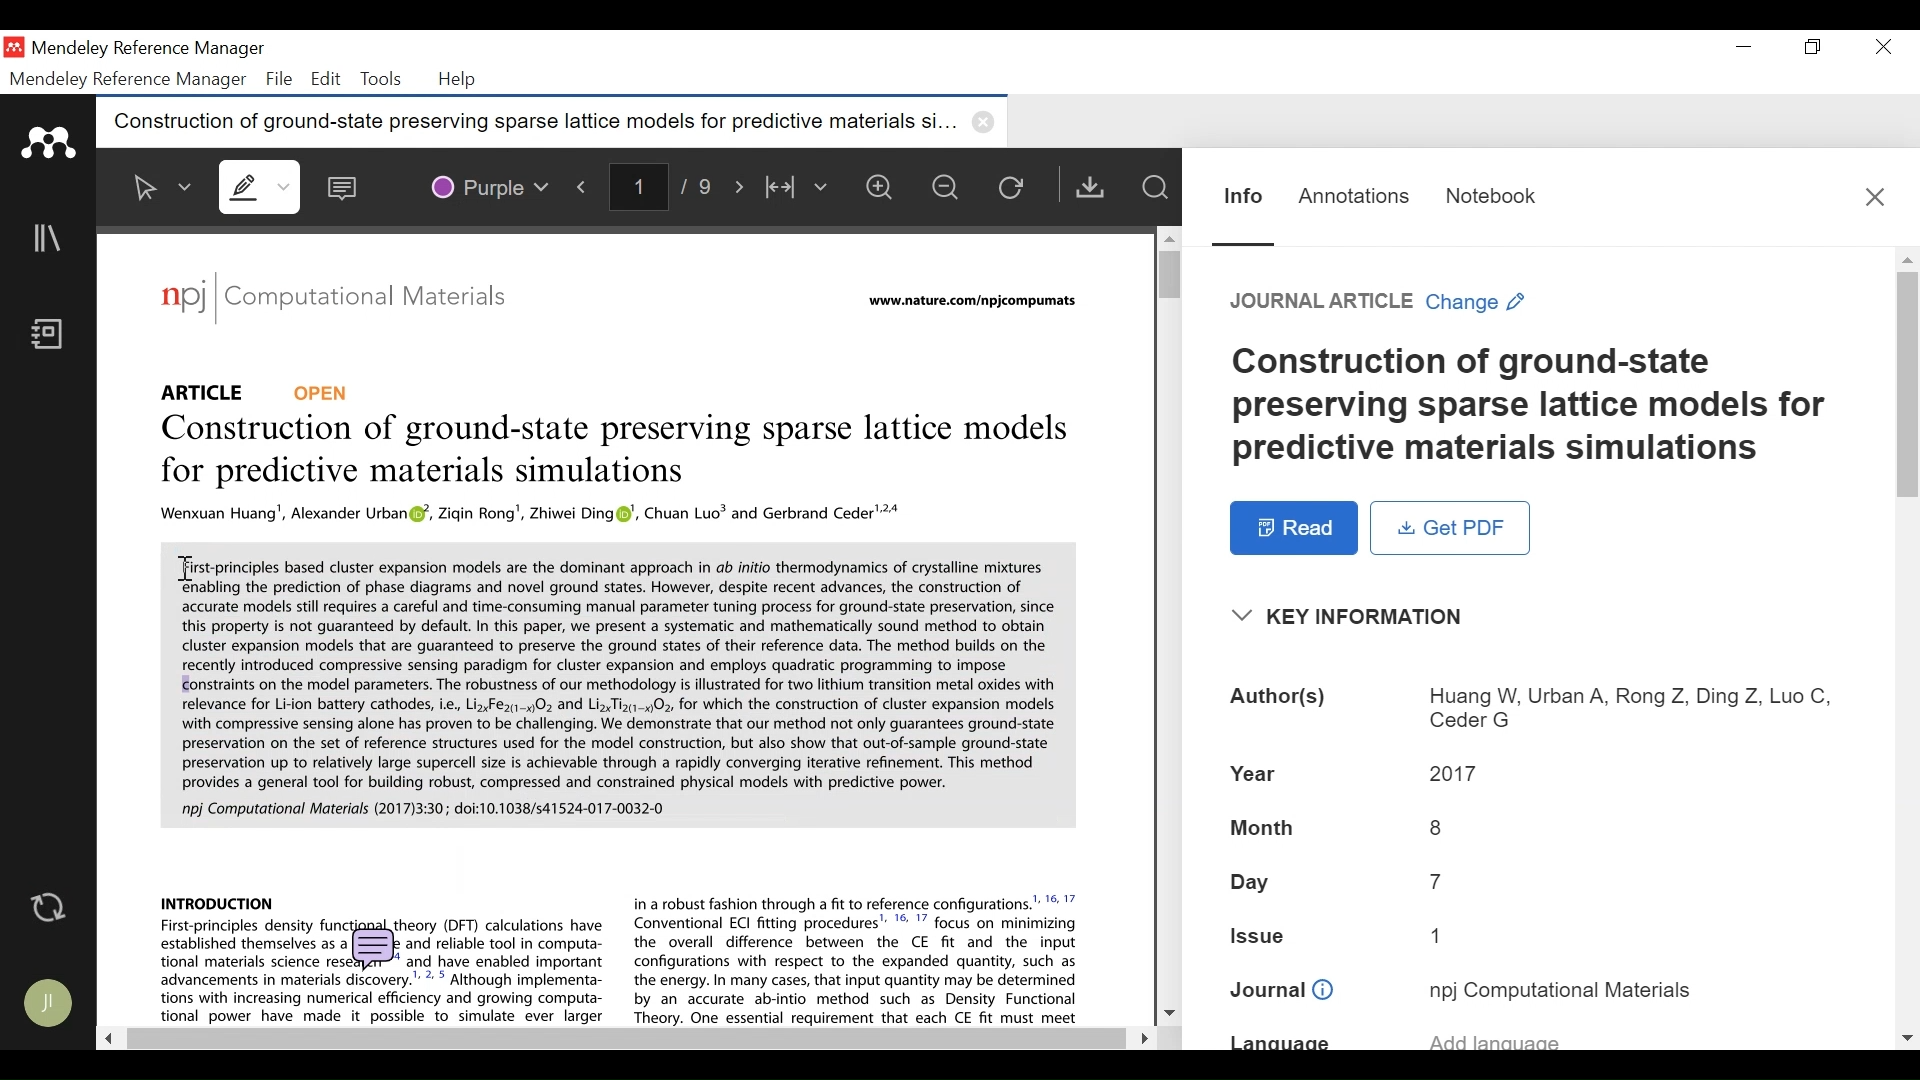  What do you see at coordinates (530, 125) in the screenshot?
I see `Current tab` at bounding box center [530, 125].